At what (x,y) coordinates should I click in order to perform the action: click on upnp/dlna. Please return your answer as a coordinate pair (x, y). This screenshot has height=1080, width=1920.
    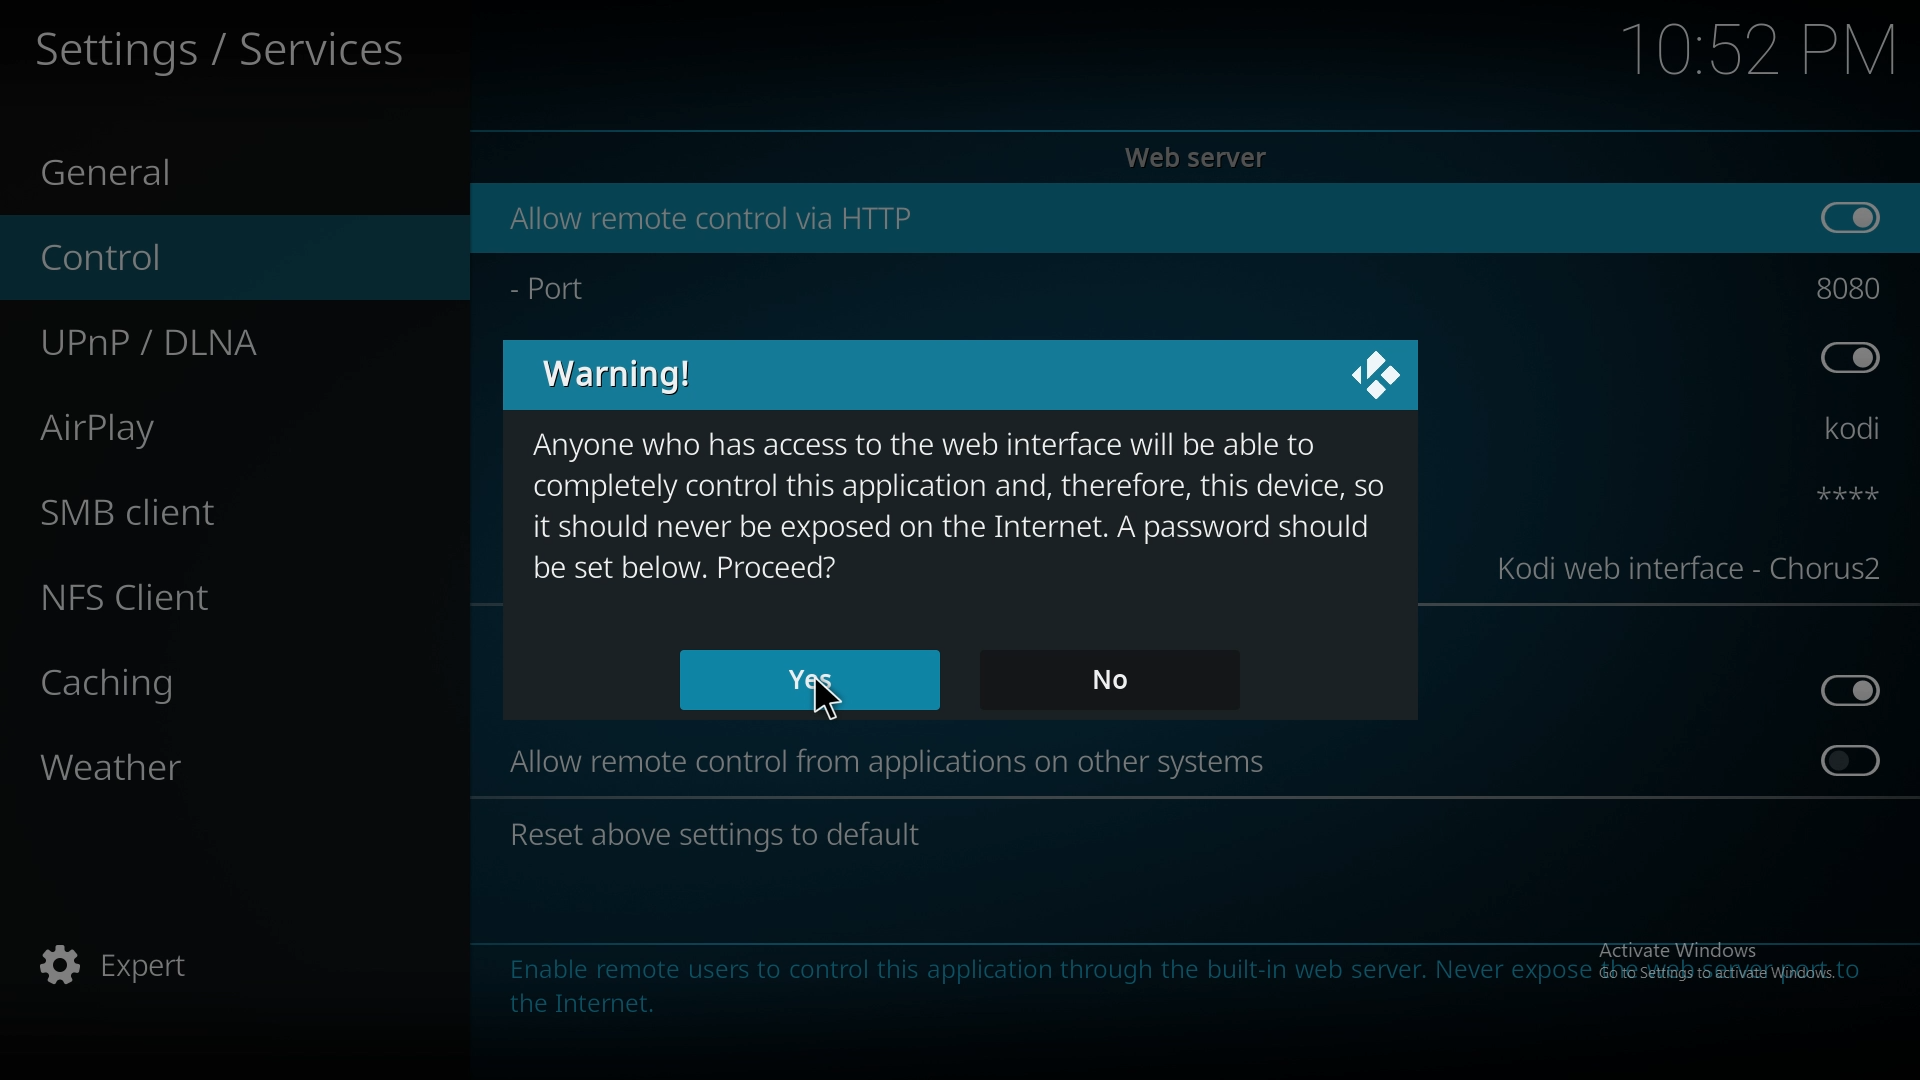
    Looking at the image, I should click on (214, 343).